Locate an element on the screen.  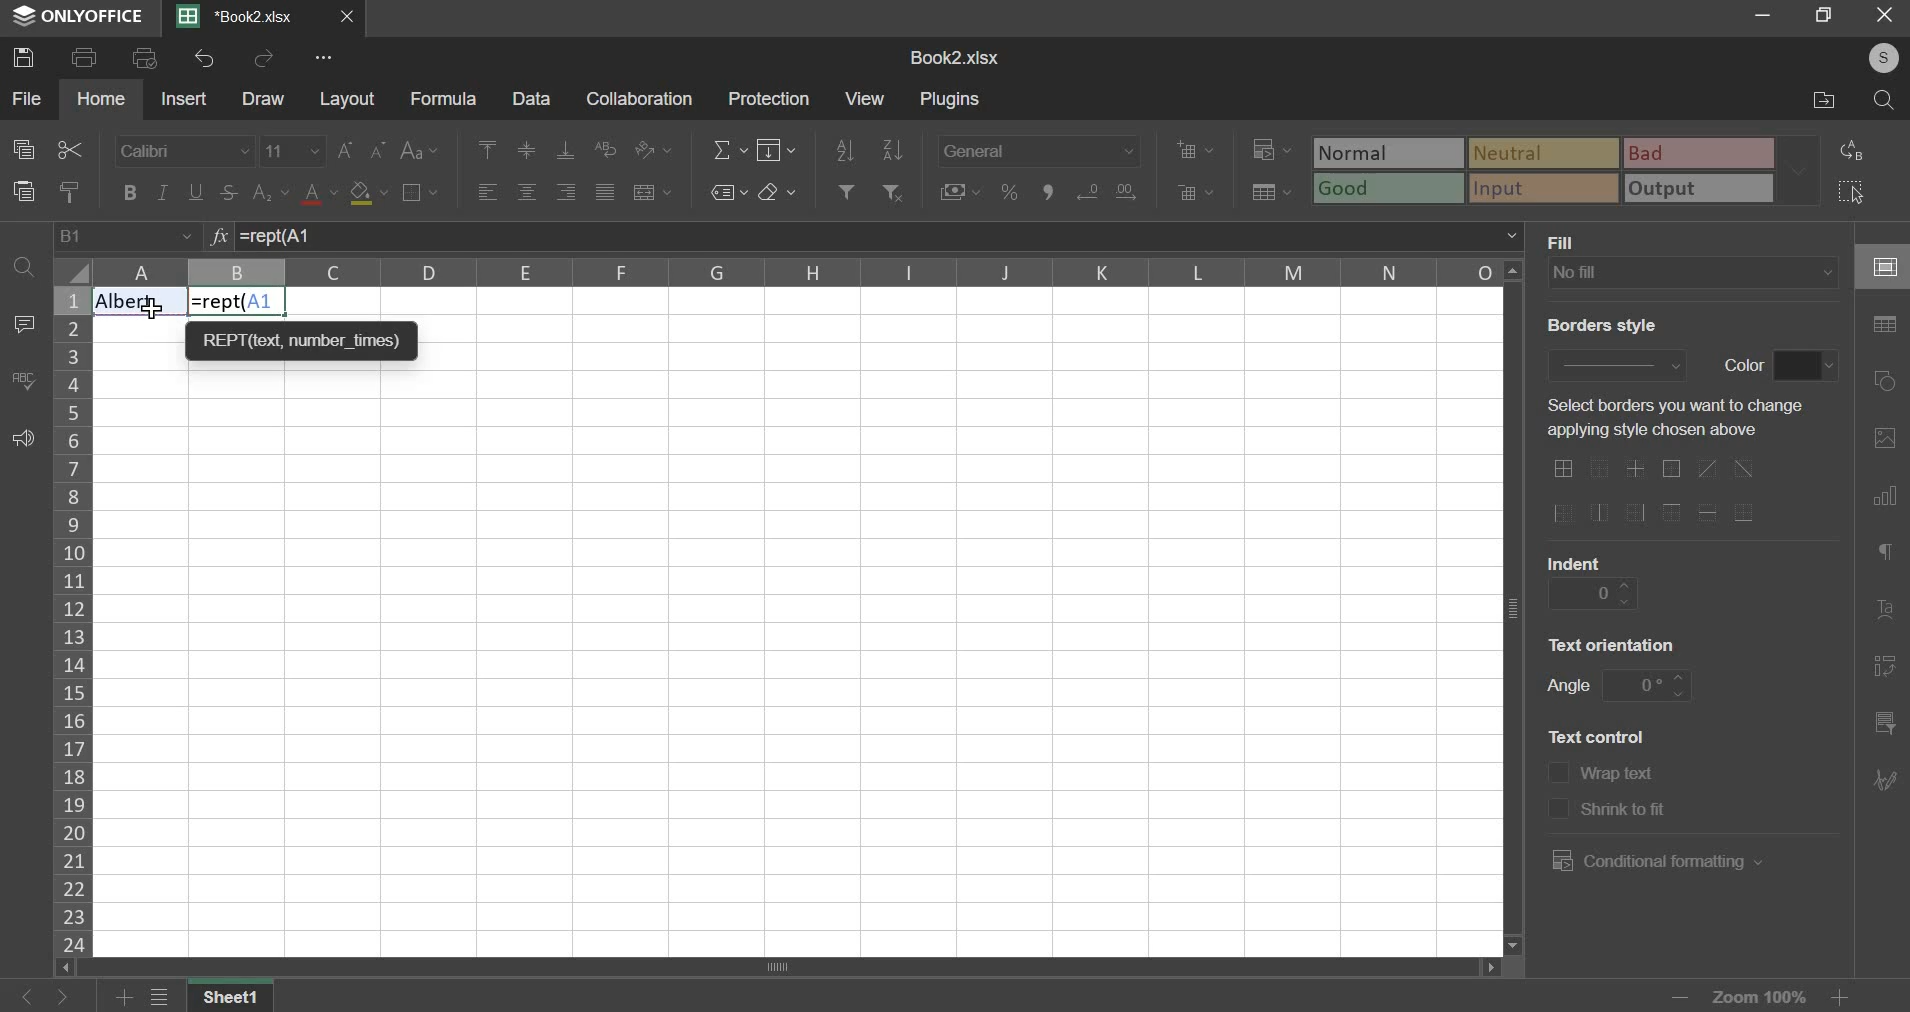
maximise is located at coordinates (1824, 16).